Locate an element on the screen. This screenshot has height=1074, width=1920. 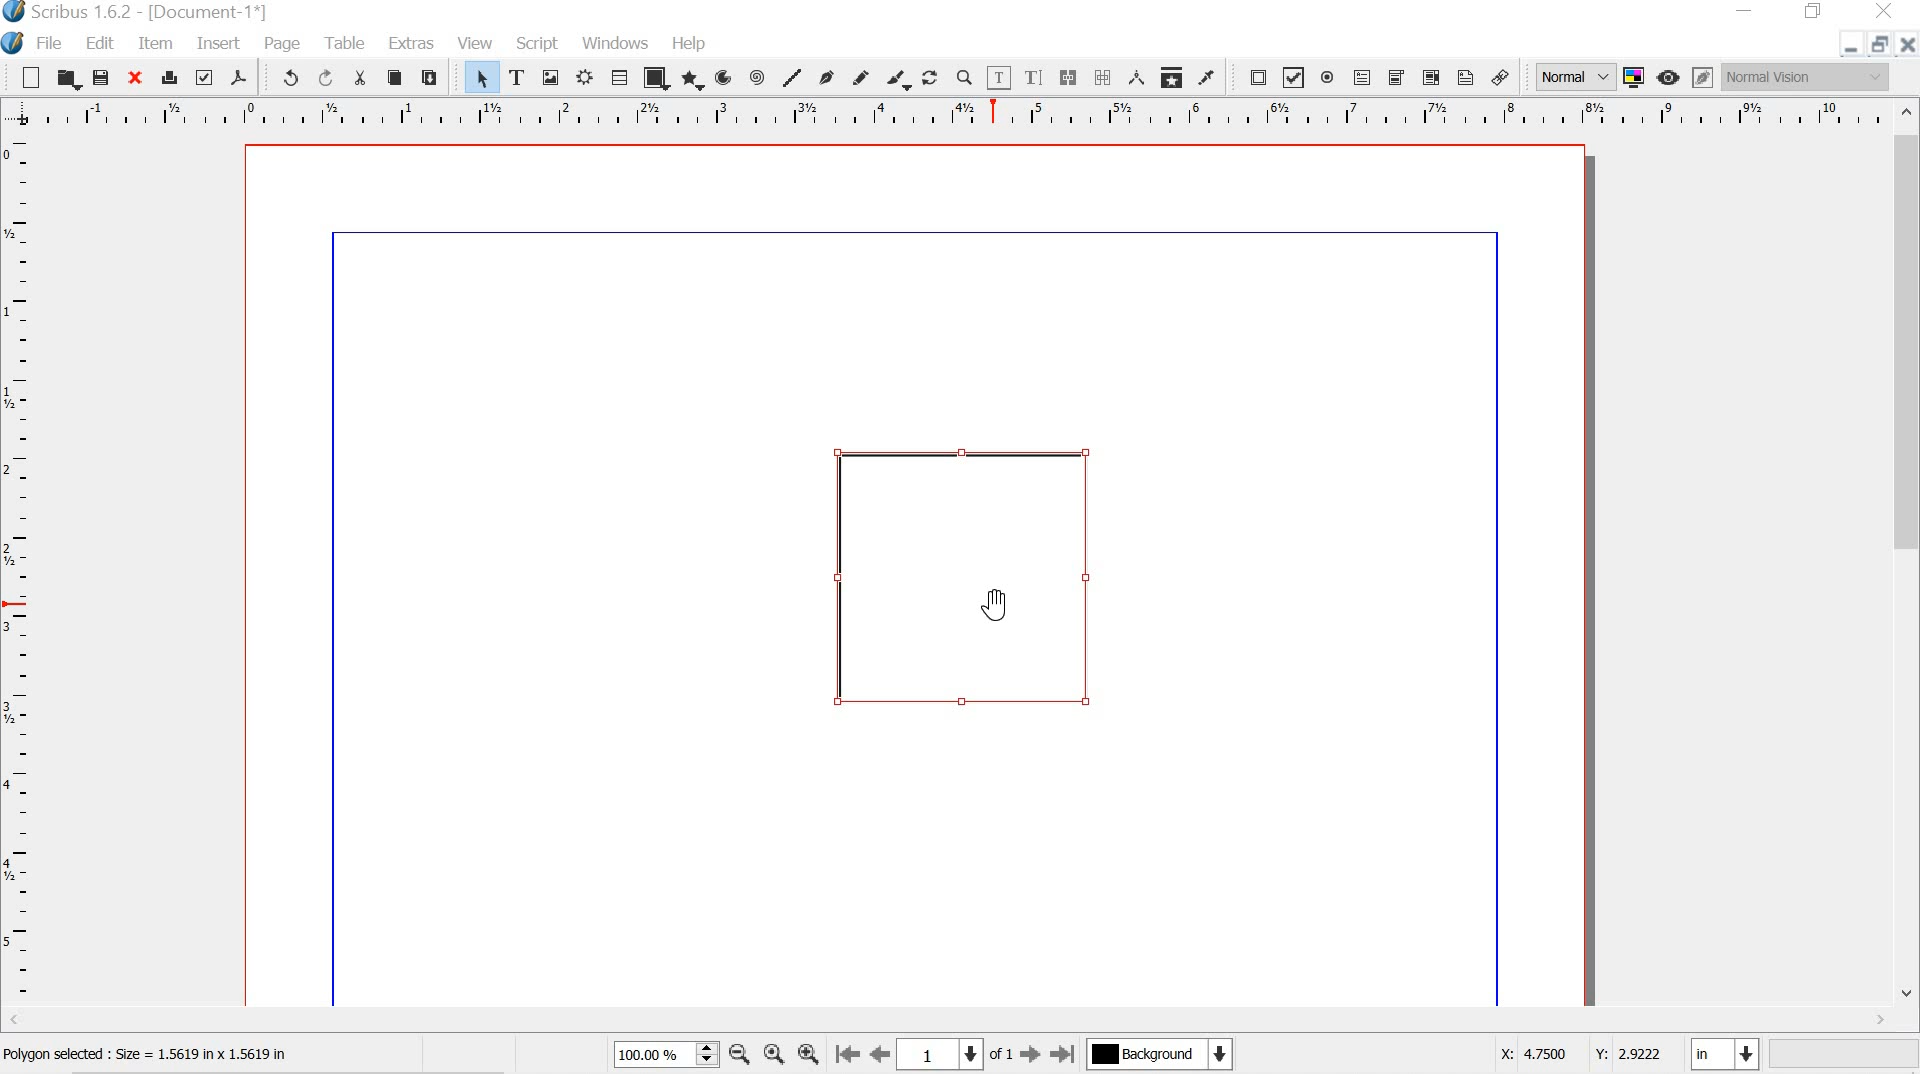
open is located at coordinates (68, 78).